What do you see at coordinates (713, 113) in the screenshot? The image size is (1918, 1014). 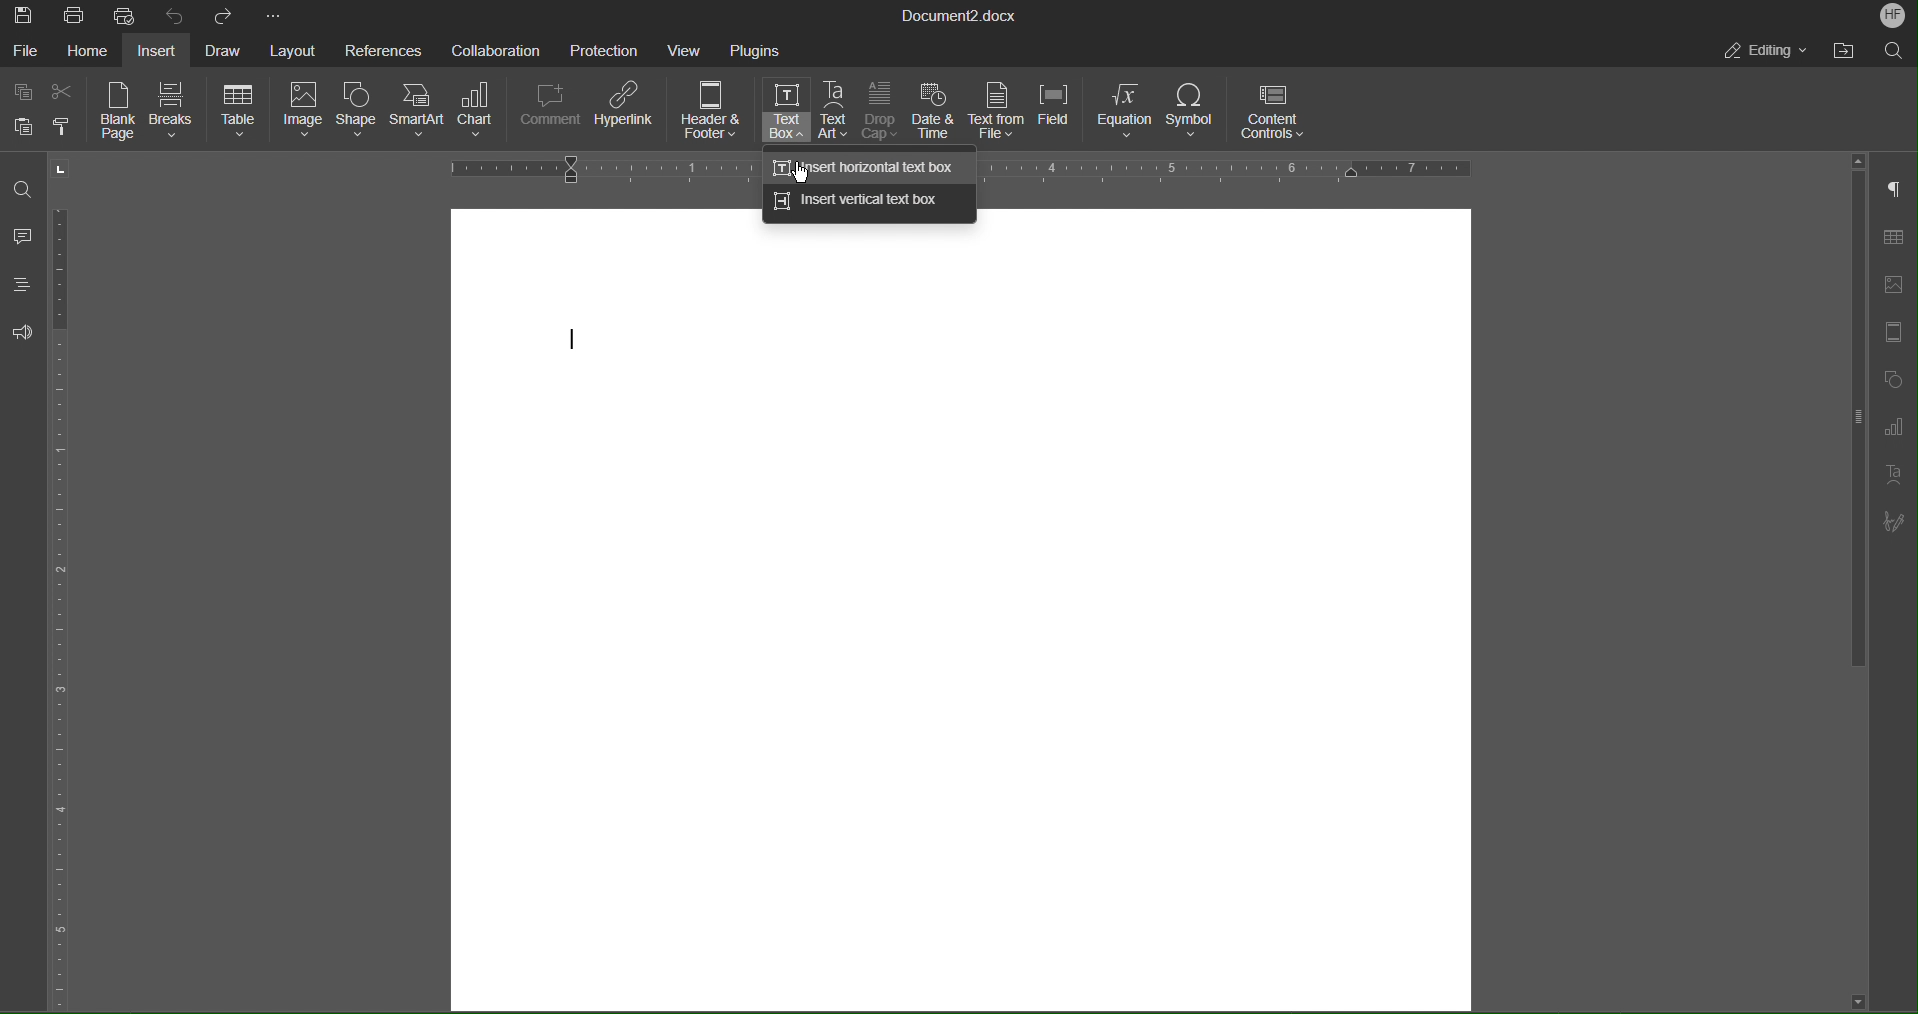 I see `Header & Footer` at bounding box center [713, 113].